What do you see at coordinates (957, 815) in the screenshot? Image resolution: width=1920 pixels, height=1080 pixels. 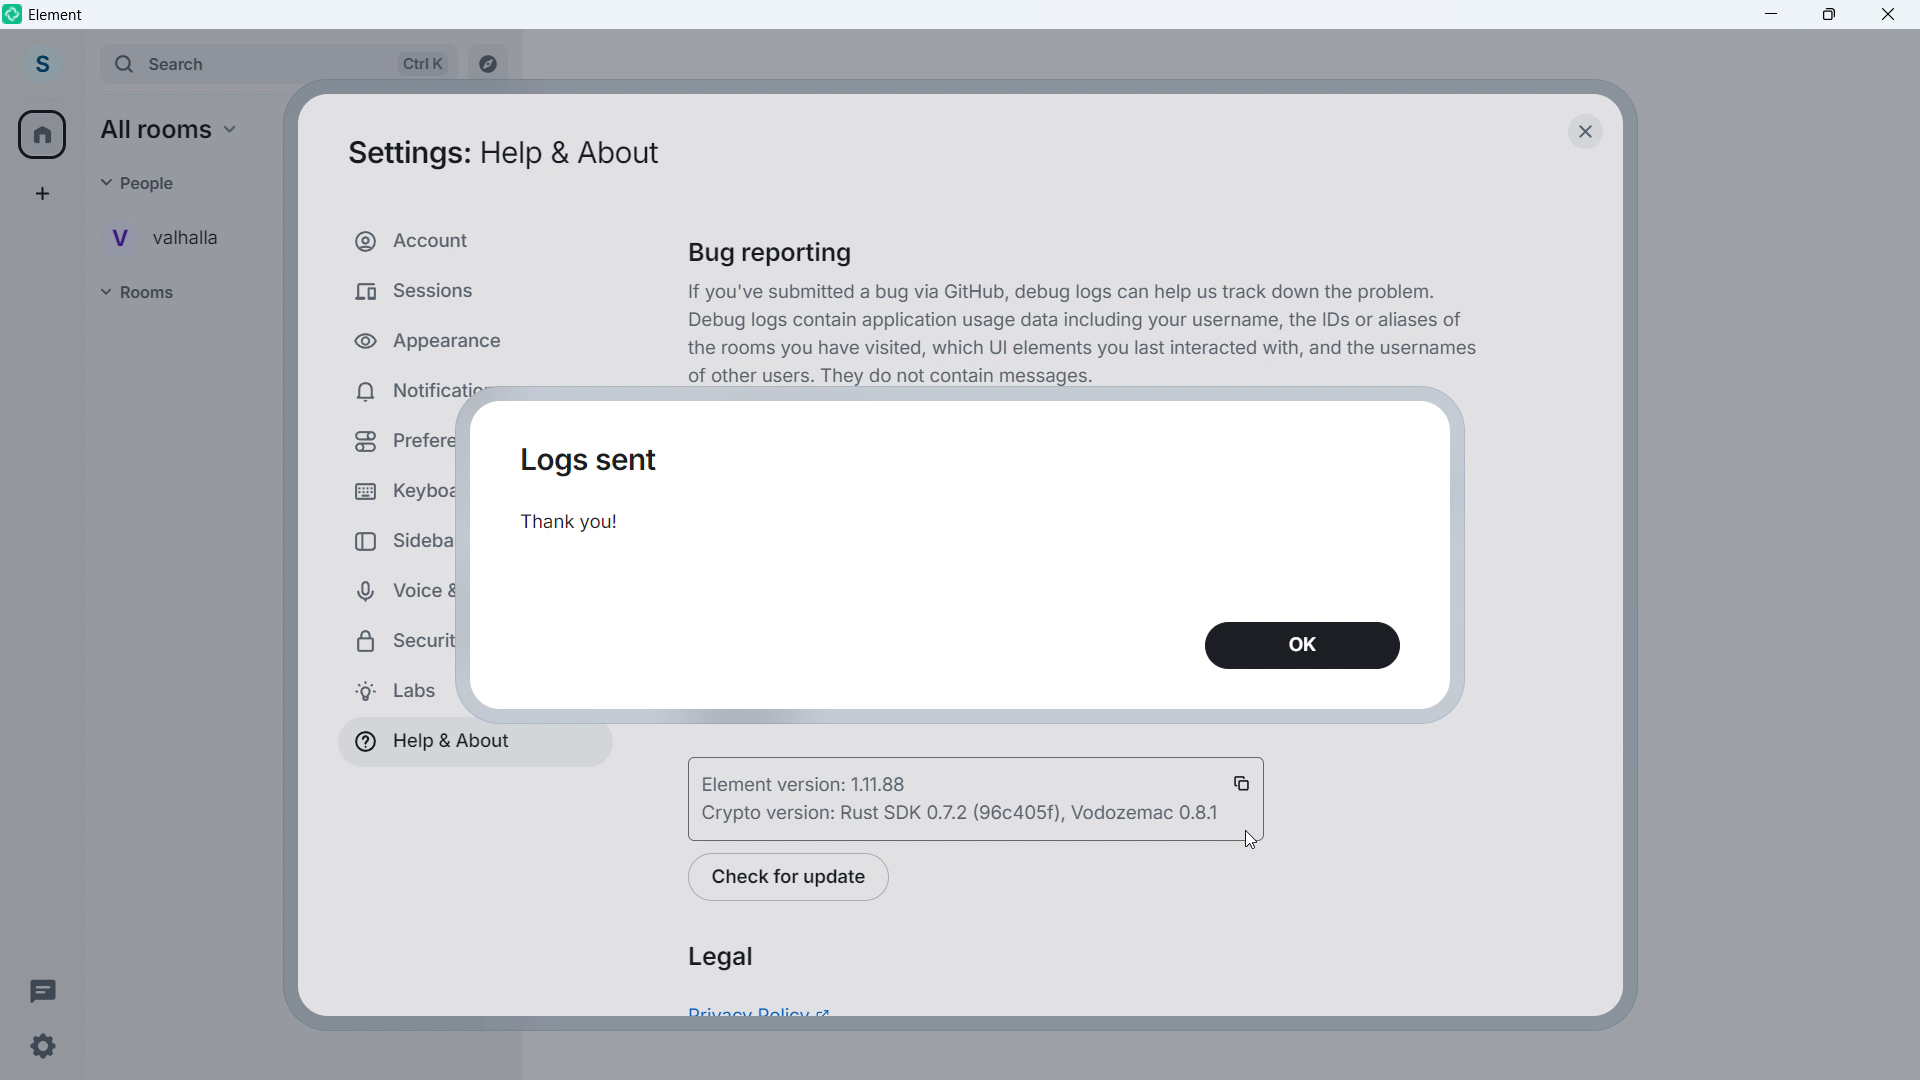 I see `crypto version: Rust SDK 0.7.2(96c405f), Vodozemac 0.8.1` at bounding box center [957, 815].